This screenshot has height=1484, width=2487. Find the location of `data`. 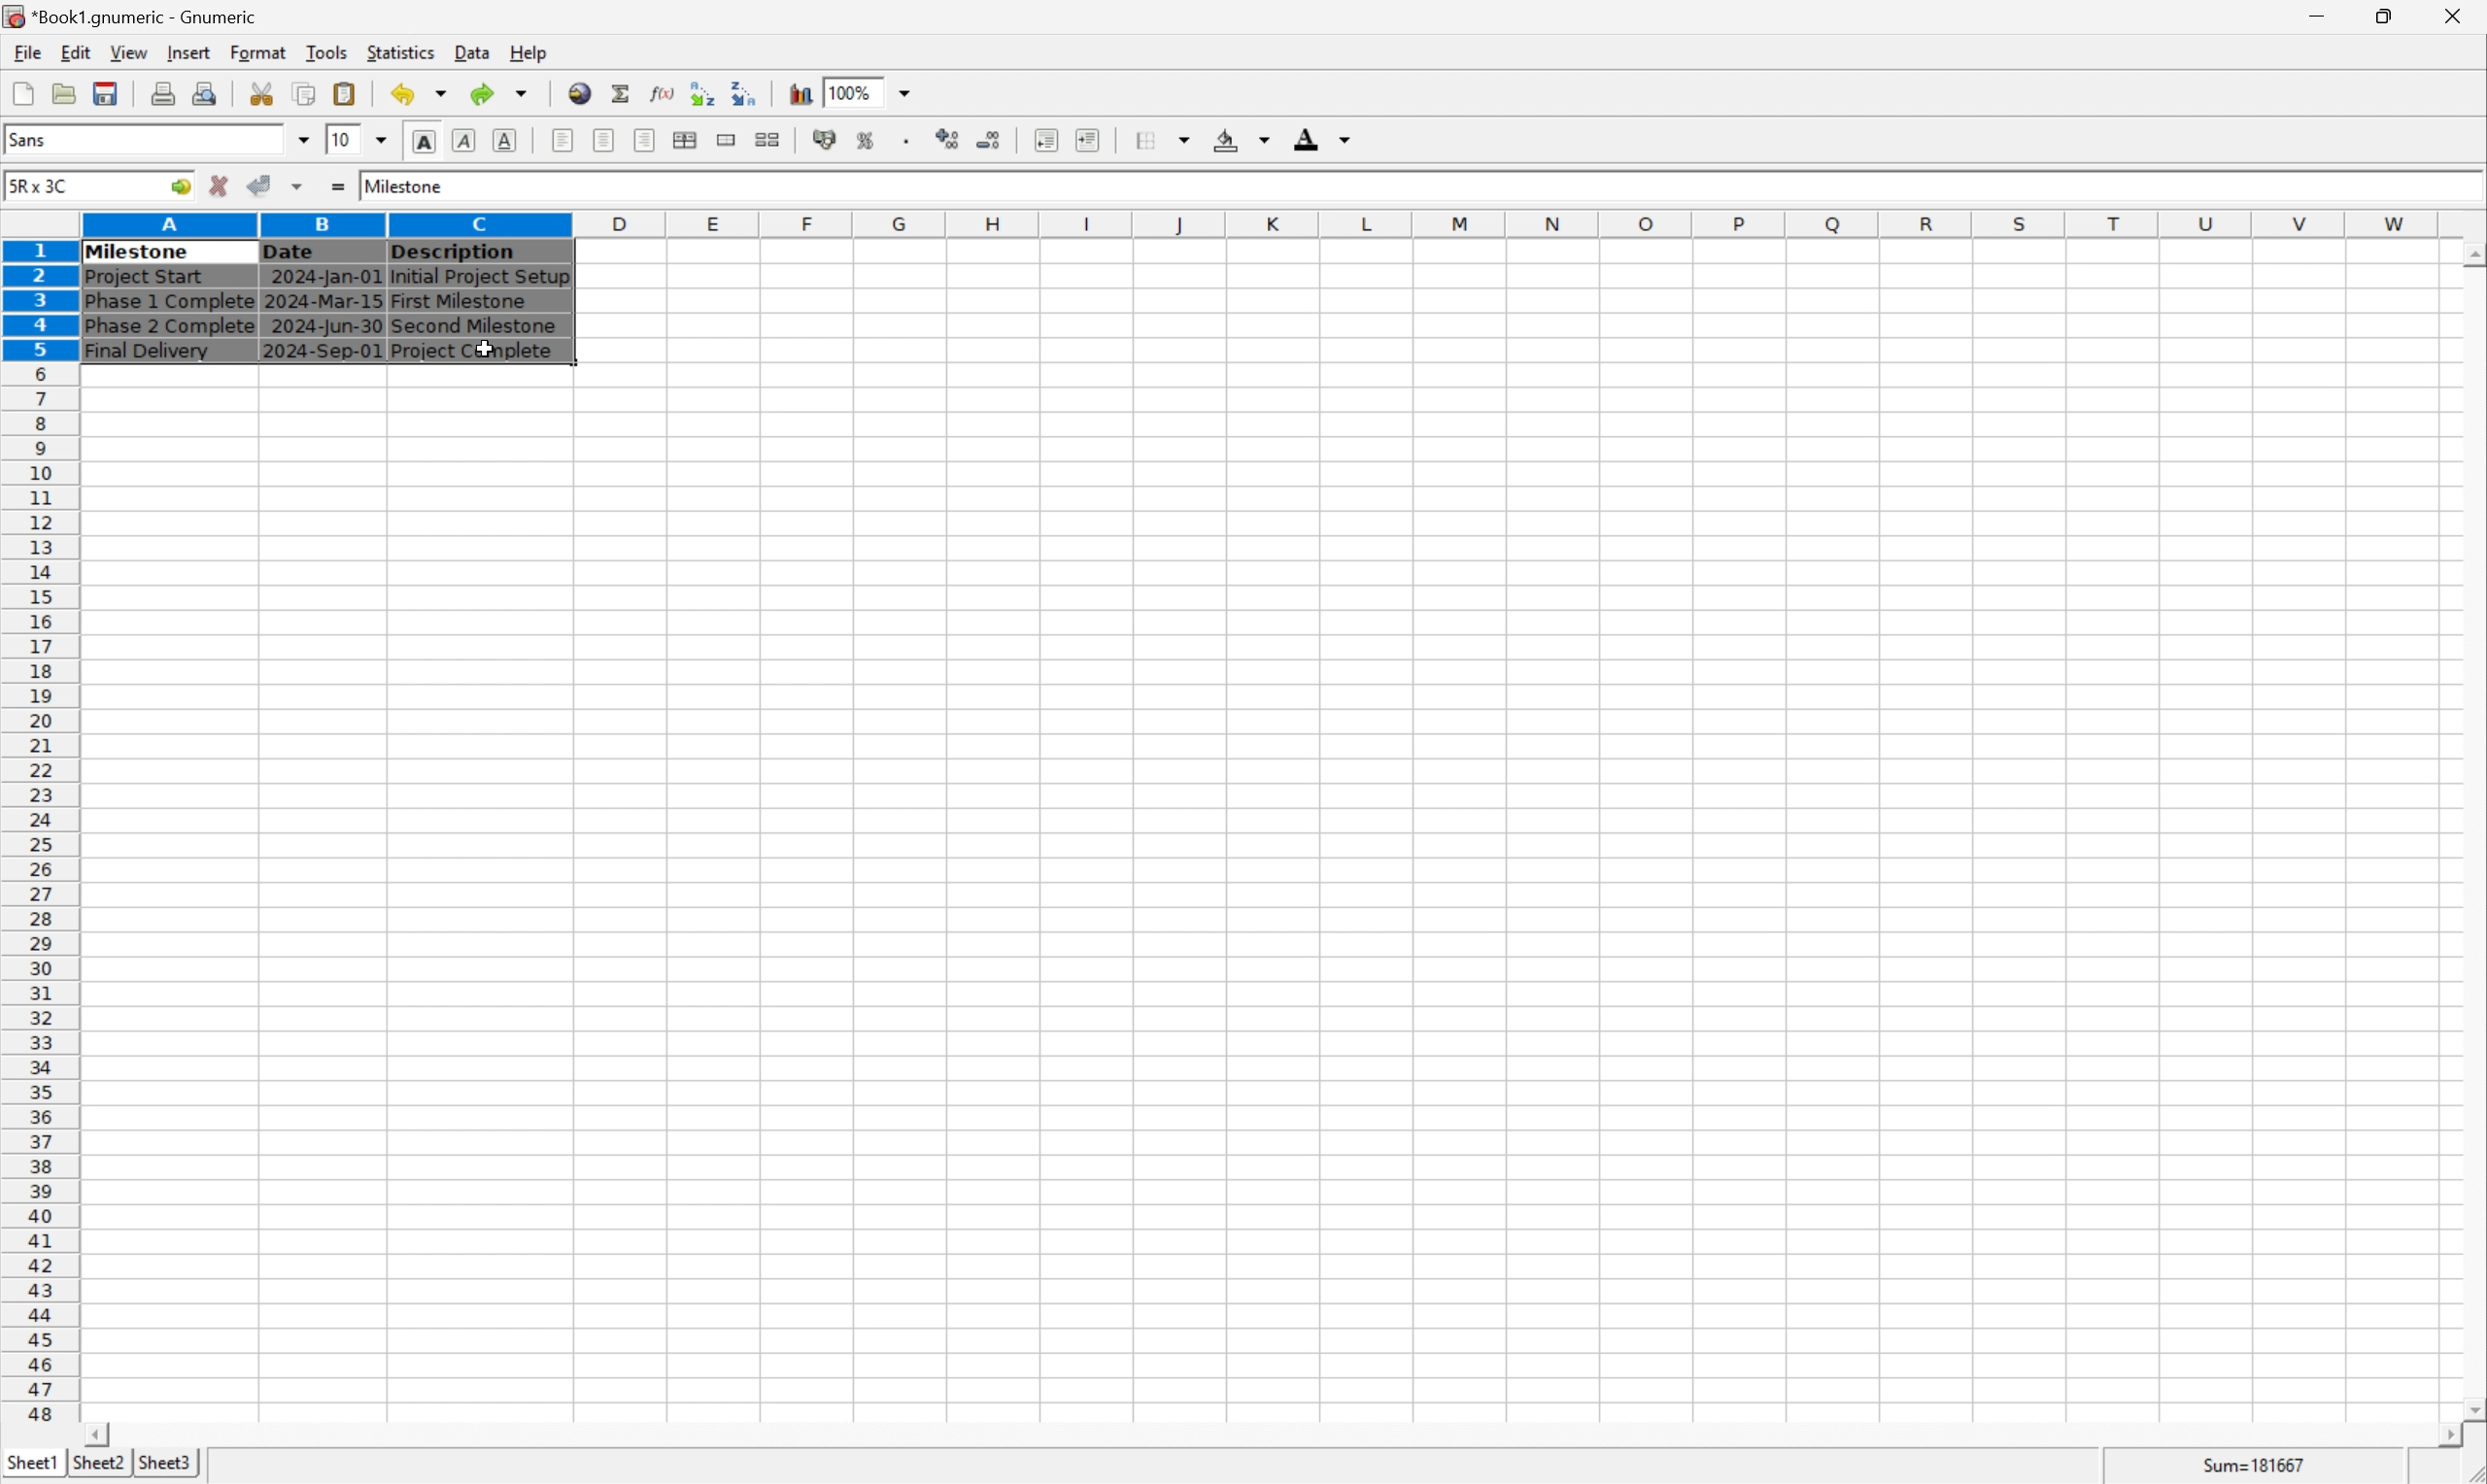

data is located at coordinates (471, 48).